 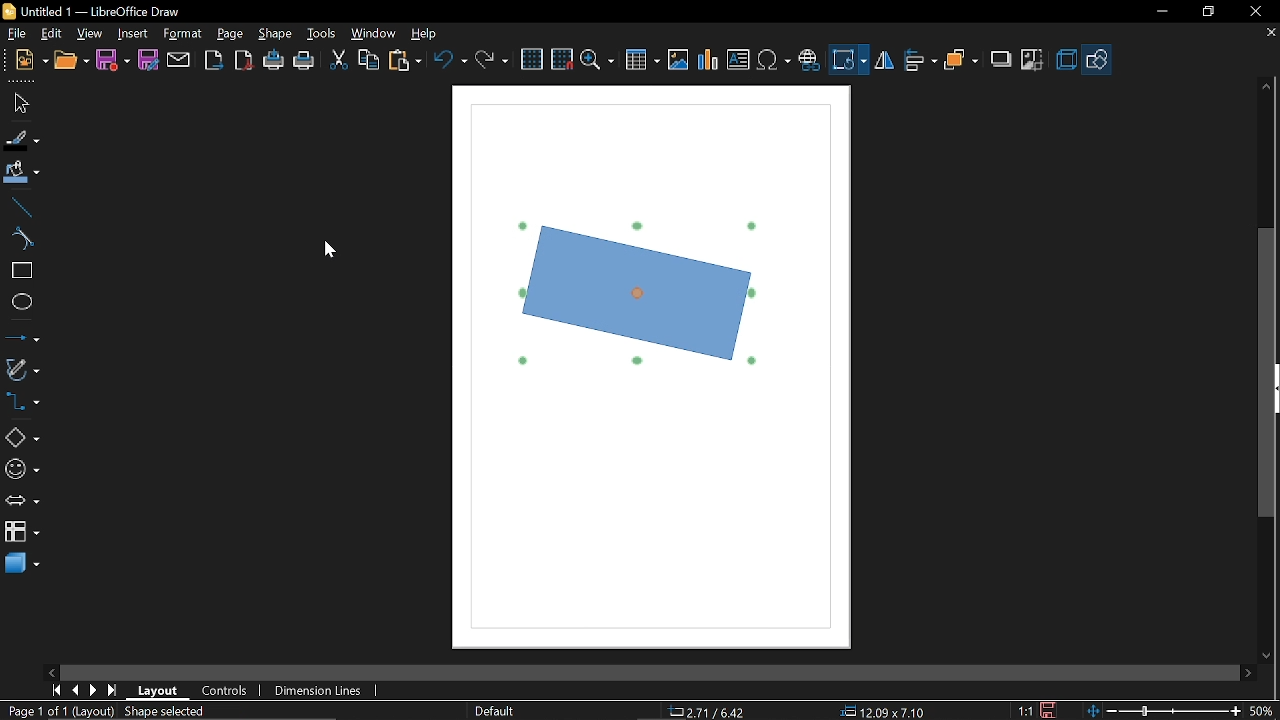 What do you see at coordinates (15, 34) in the screenshot?
I see `file ` at bounding box center [15, 34].